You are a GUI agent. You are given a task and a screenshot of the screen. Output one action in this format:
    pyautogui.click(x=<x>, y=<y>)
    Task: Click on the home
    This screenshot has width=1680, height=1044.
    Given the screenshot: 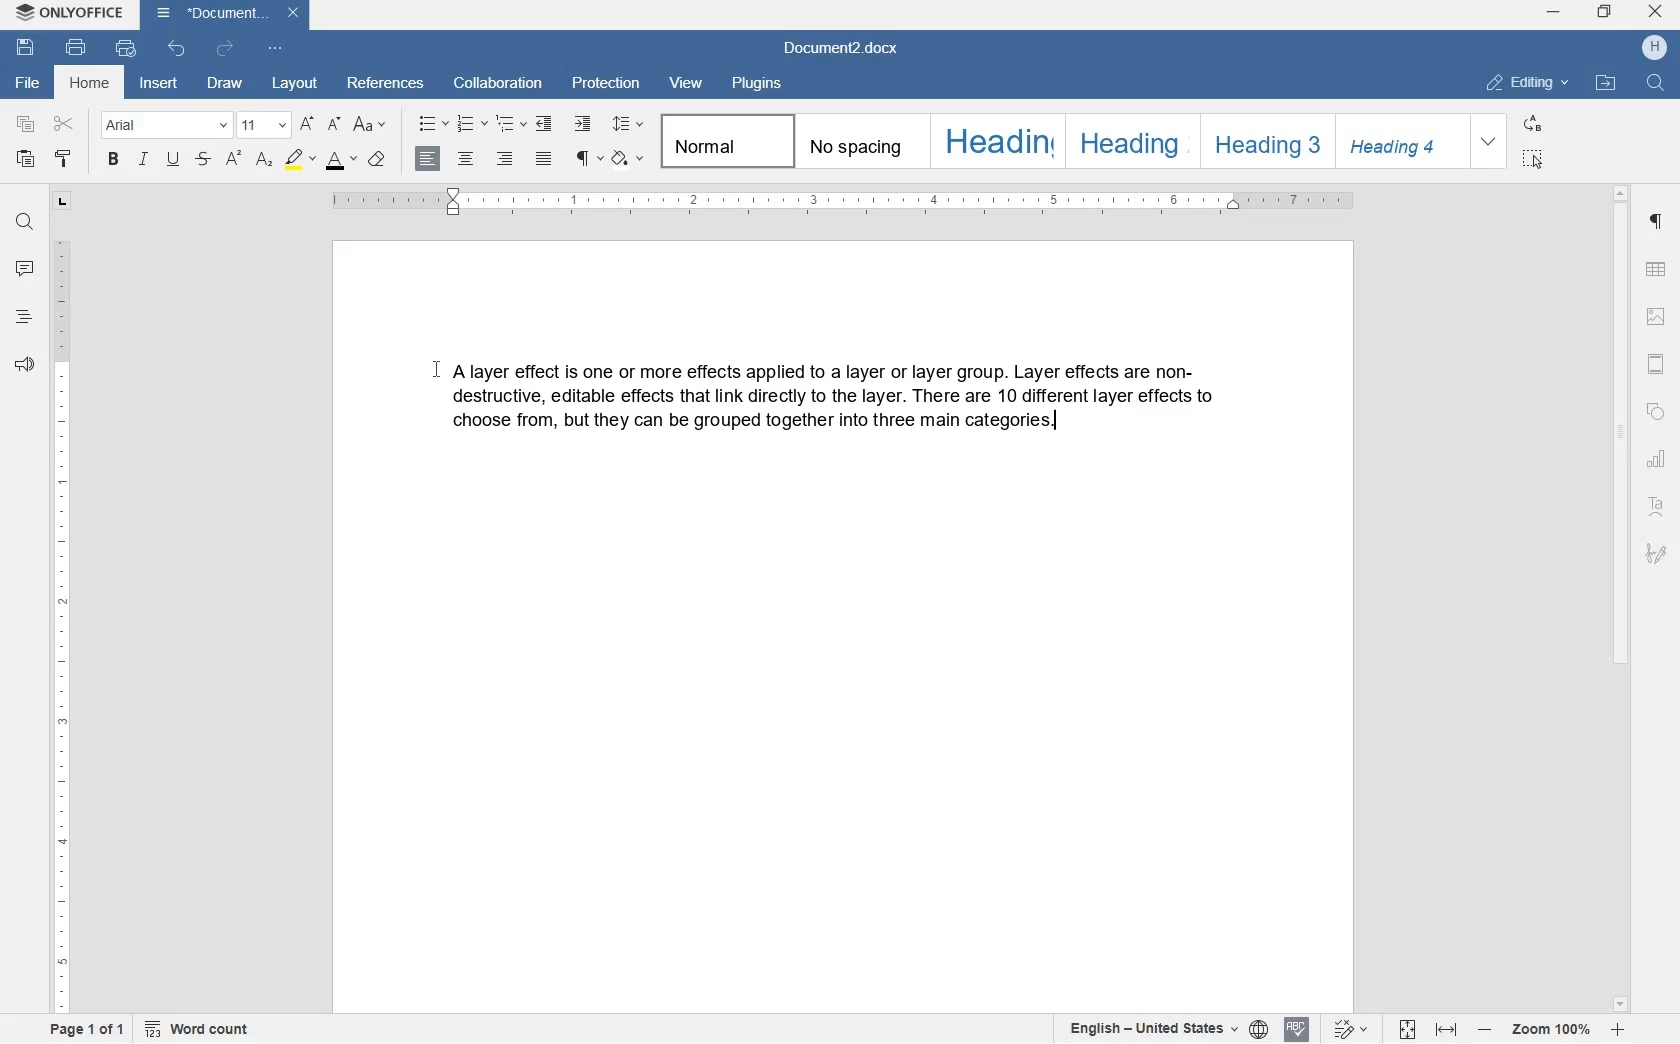 What is the action you would take?
    pyautogui.click(x=91, y=84)
    